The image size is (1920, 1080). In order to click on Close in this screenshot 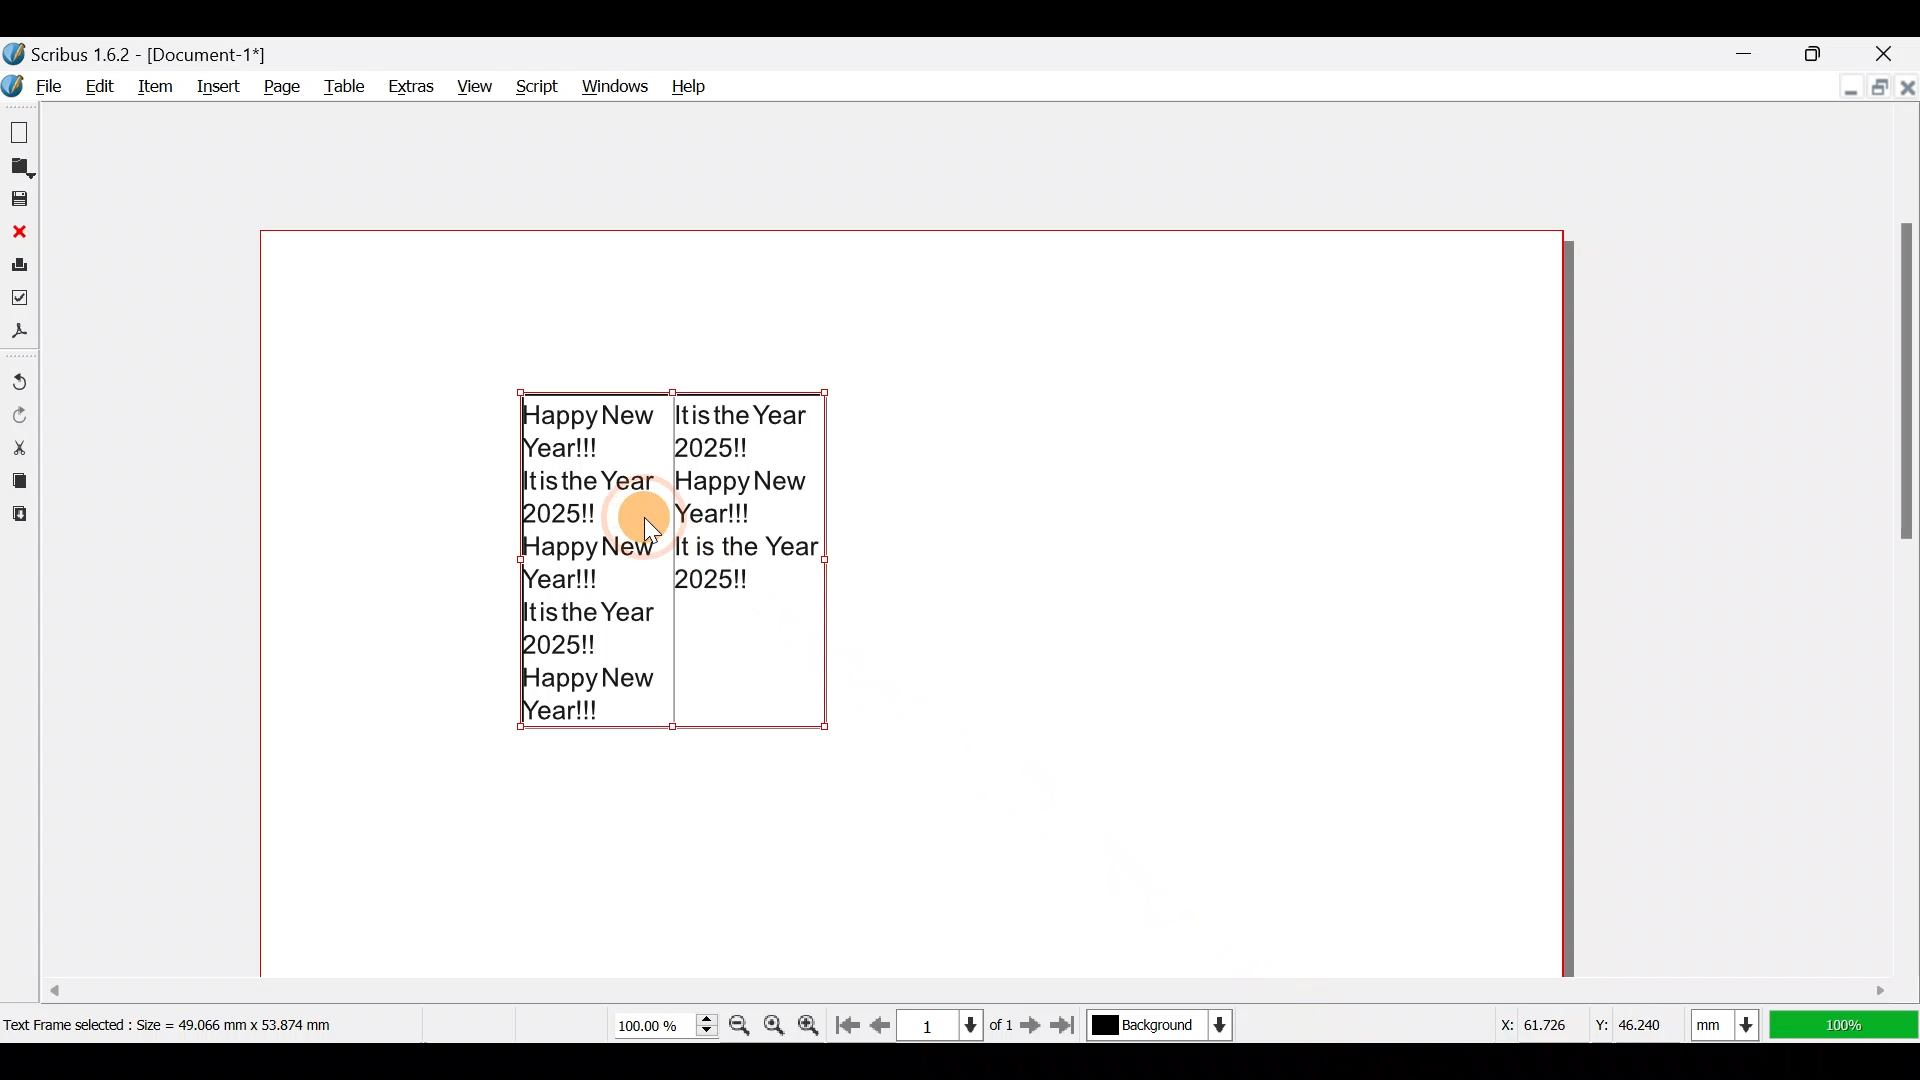, I will do `click(1895, 49)`.